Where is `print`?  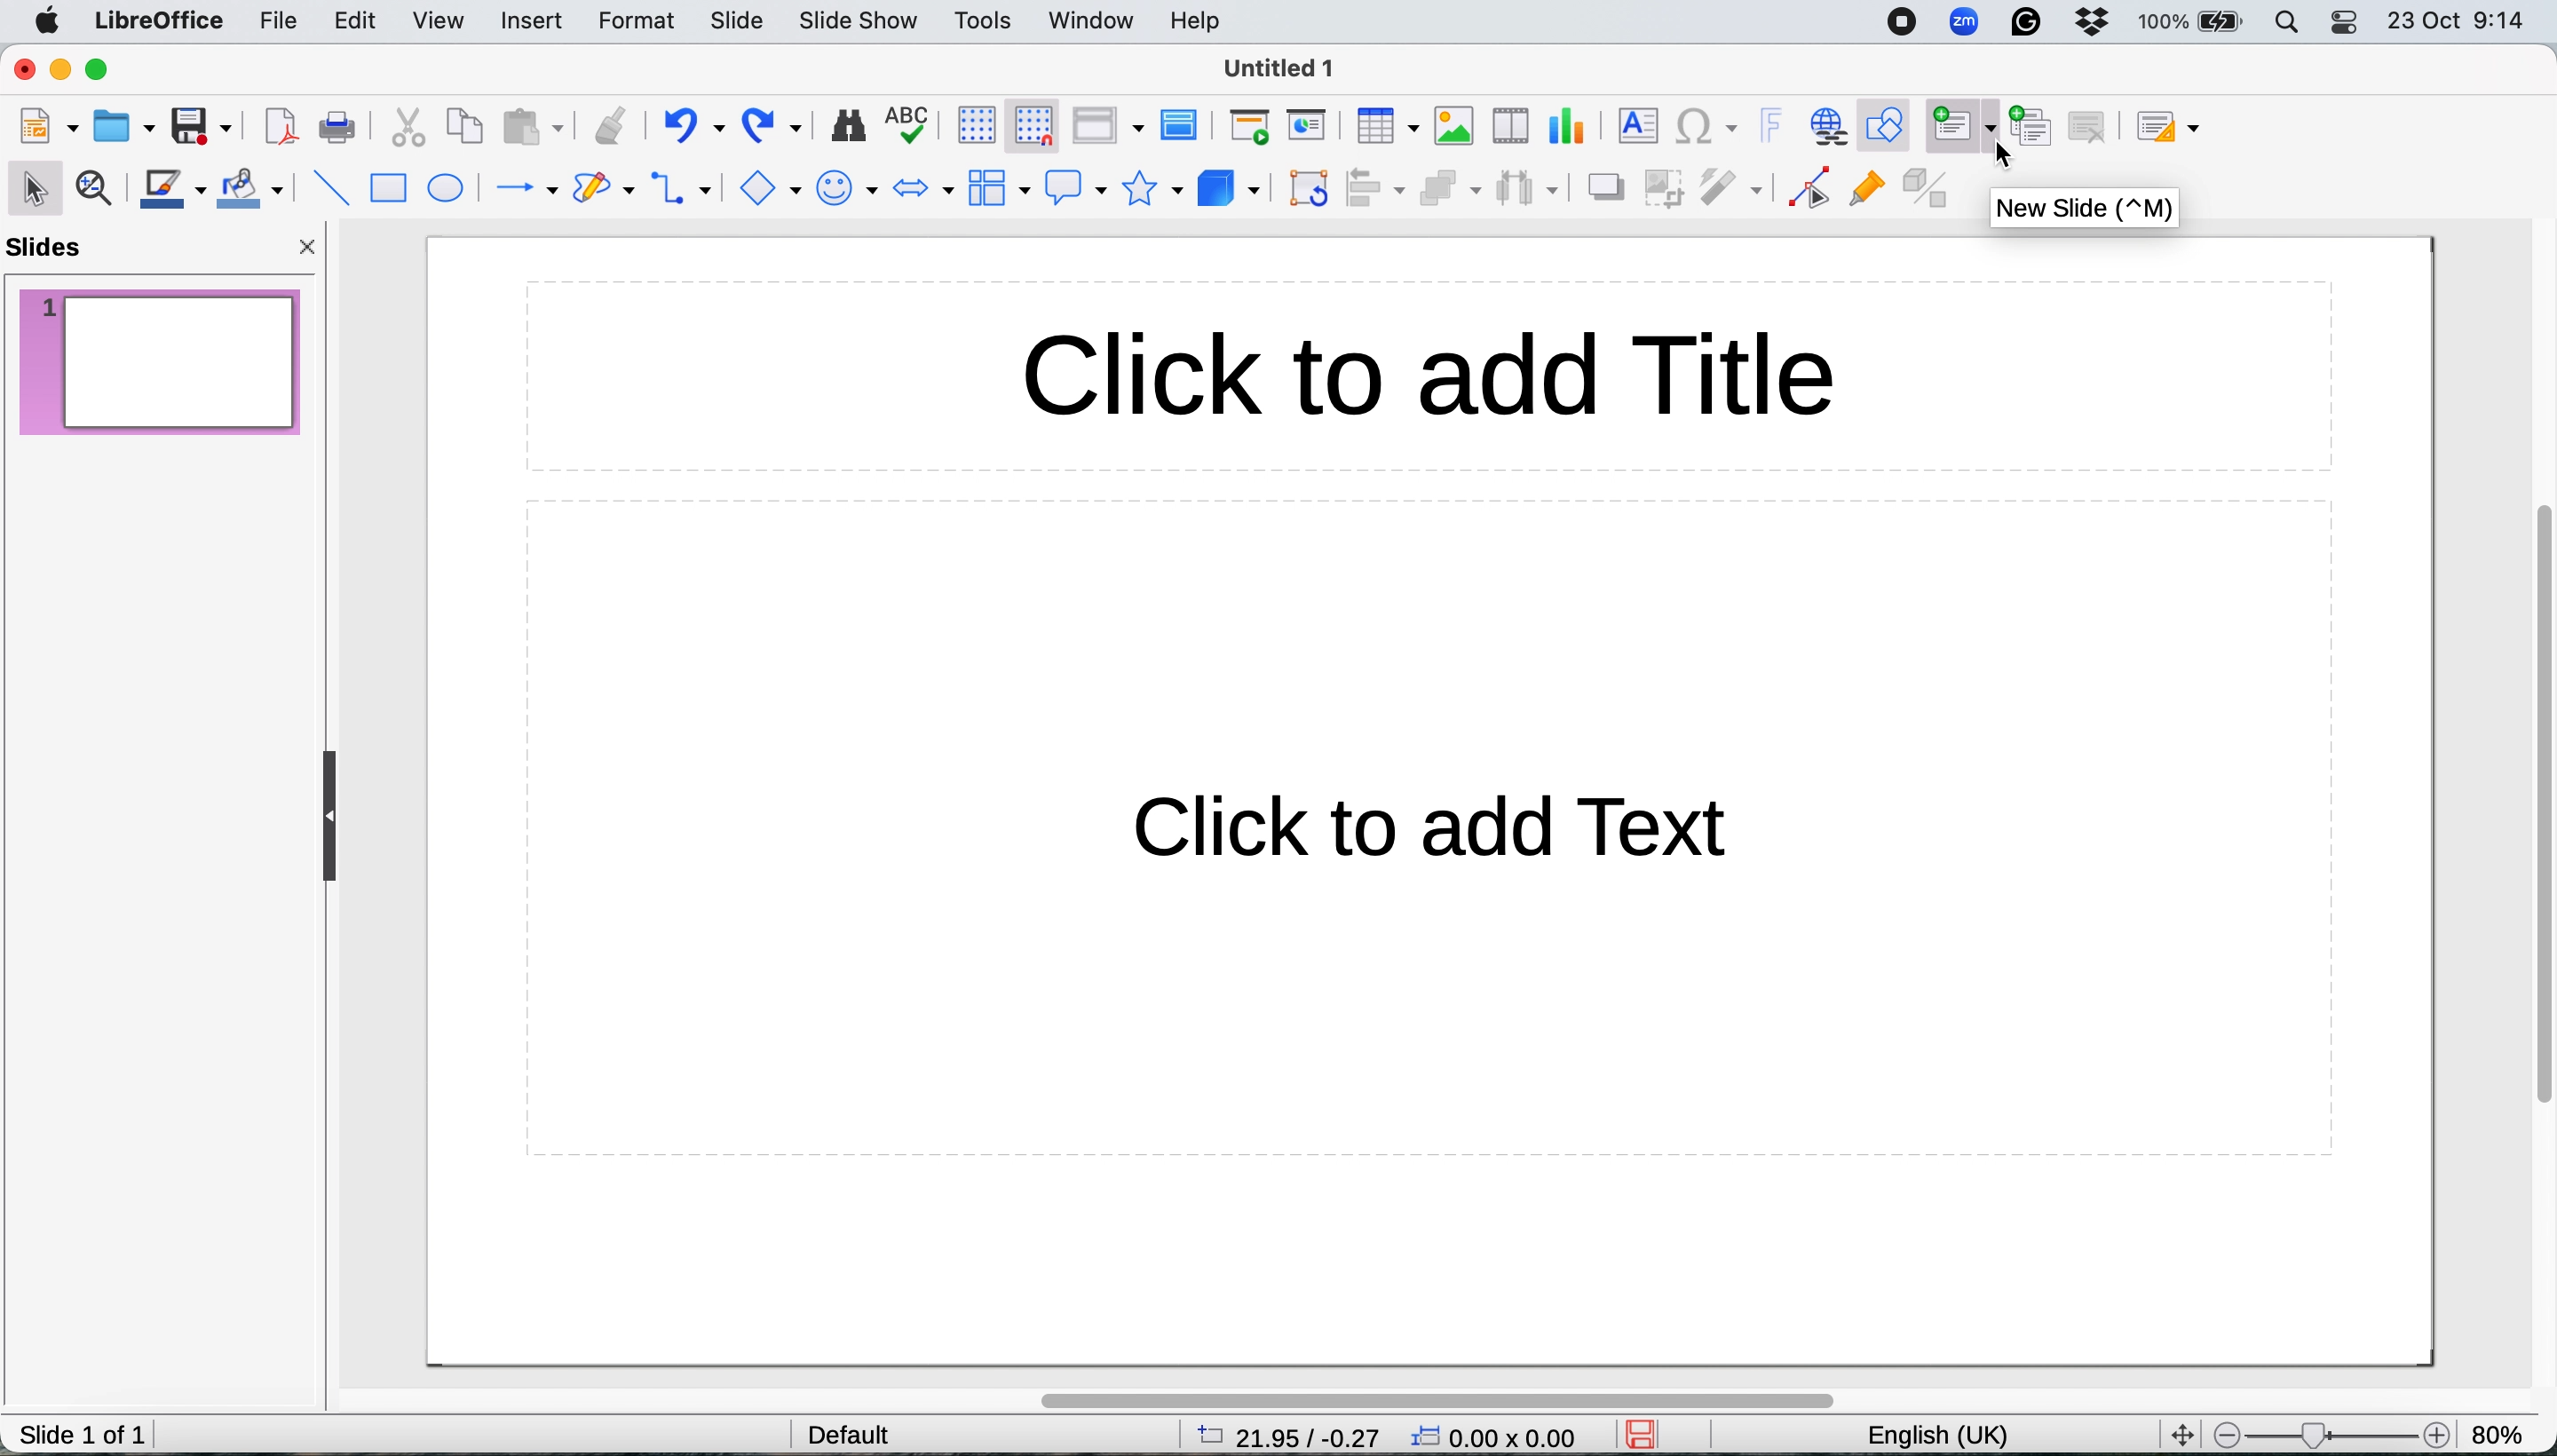 print is located at coordinates (343, 130).